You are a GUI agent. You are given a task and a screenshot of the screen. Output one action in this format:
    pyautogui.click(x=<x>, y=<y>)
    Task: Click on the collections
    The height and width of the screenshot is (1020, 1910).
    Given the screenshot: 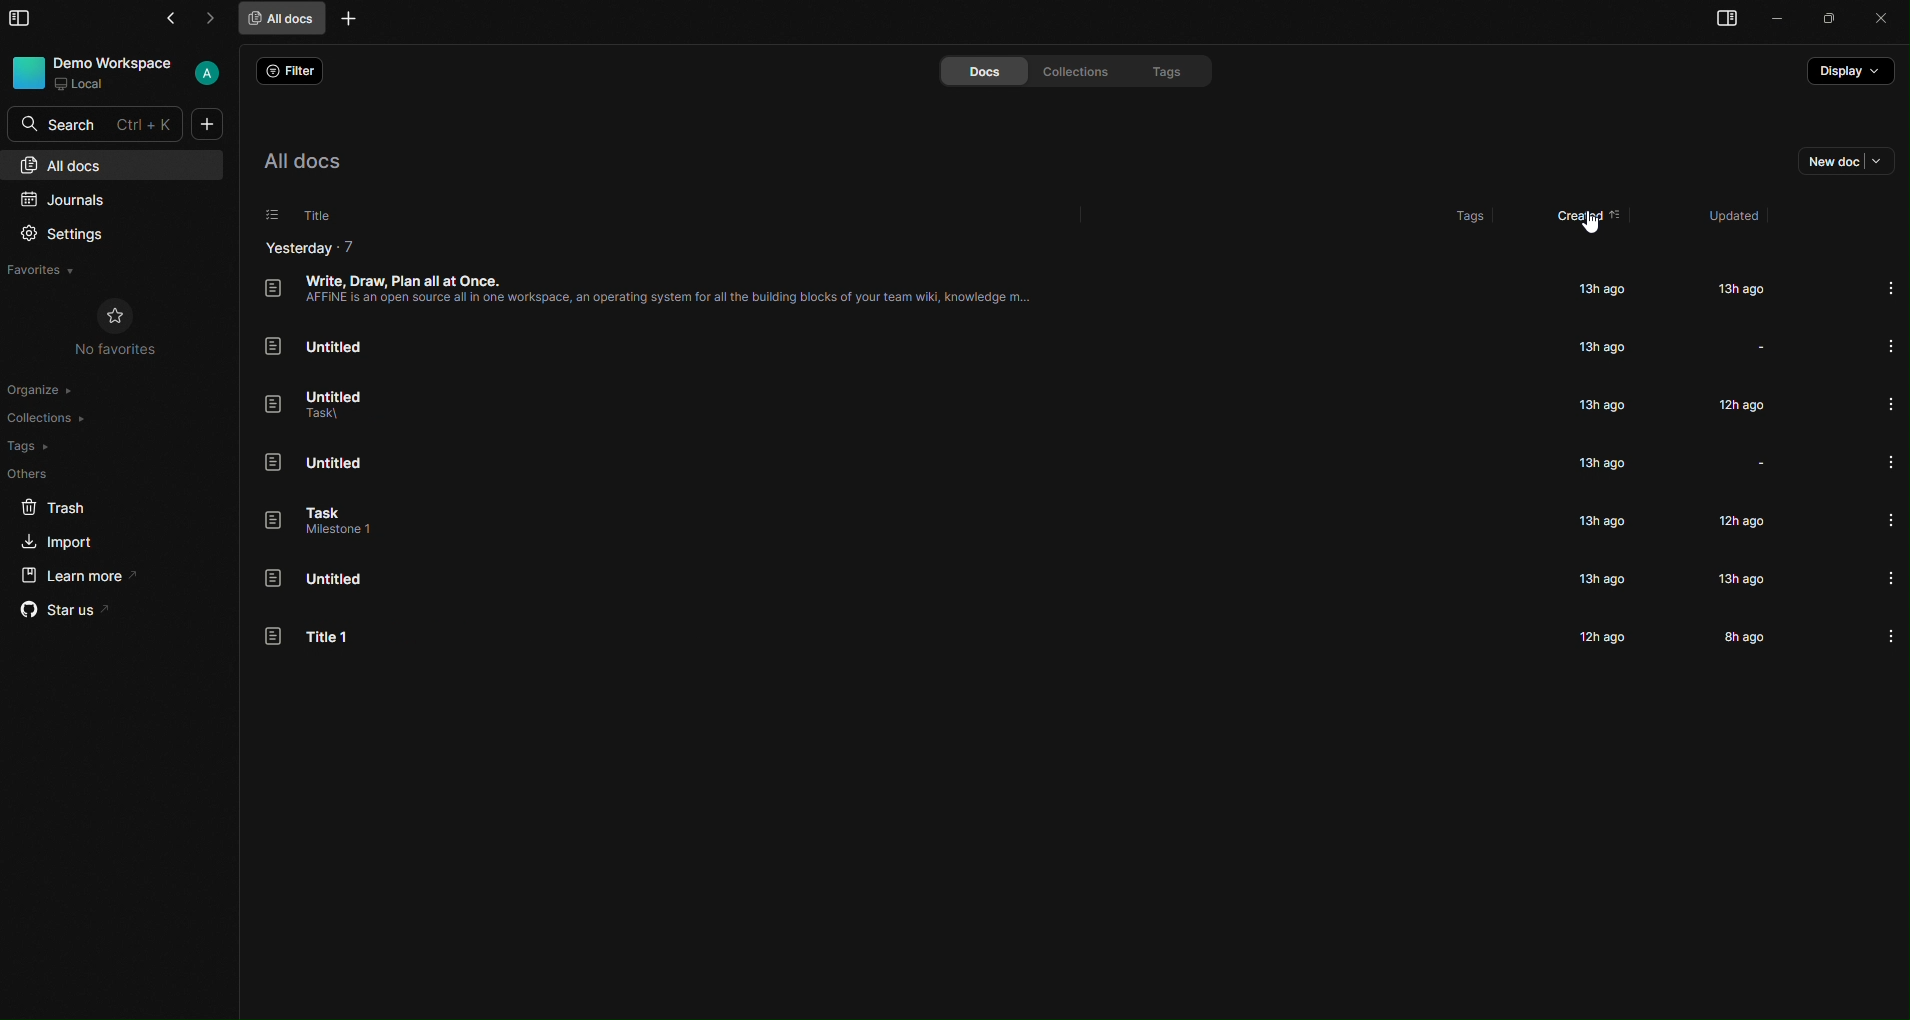 What is the action you would take?
    pyautogui.click(x=1077, y=72)
    